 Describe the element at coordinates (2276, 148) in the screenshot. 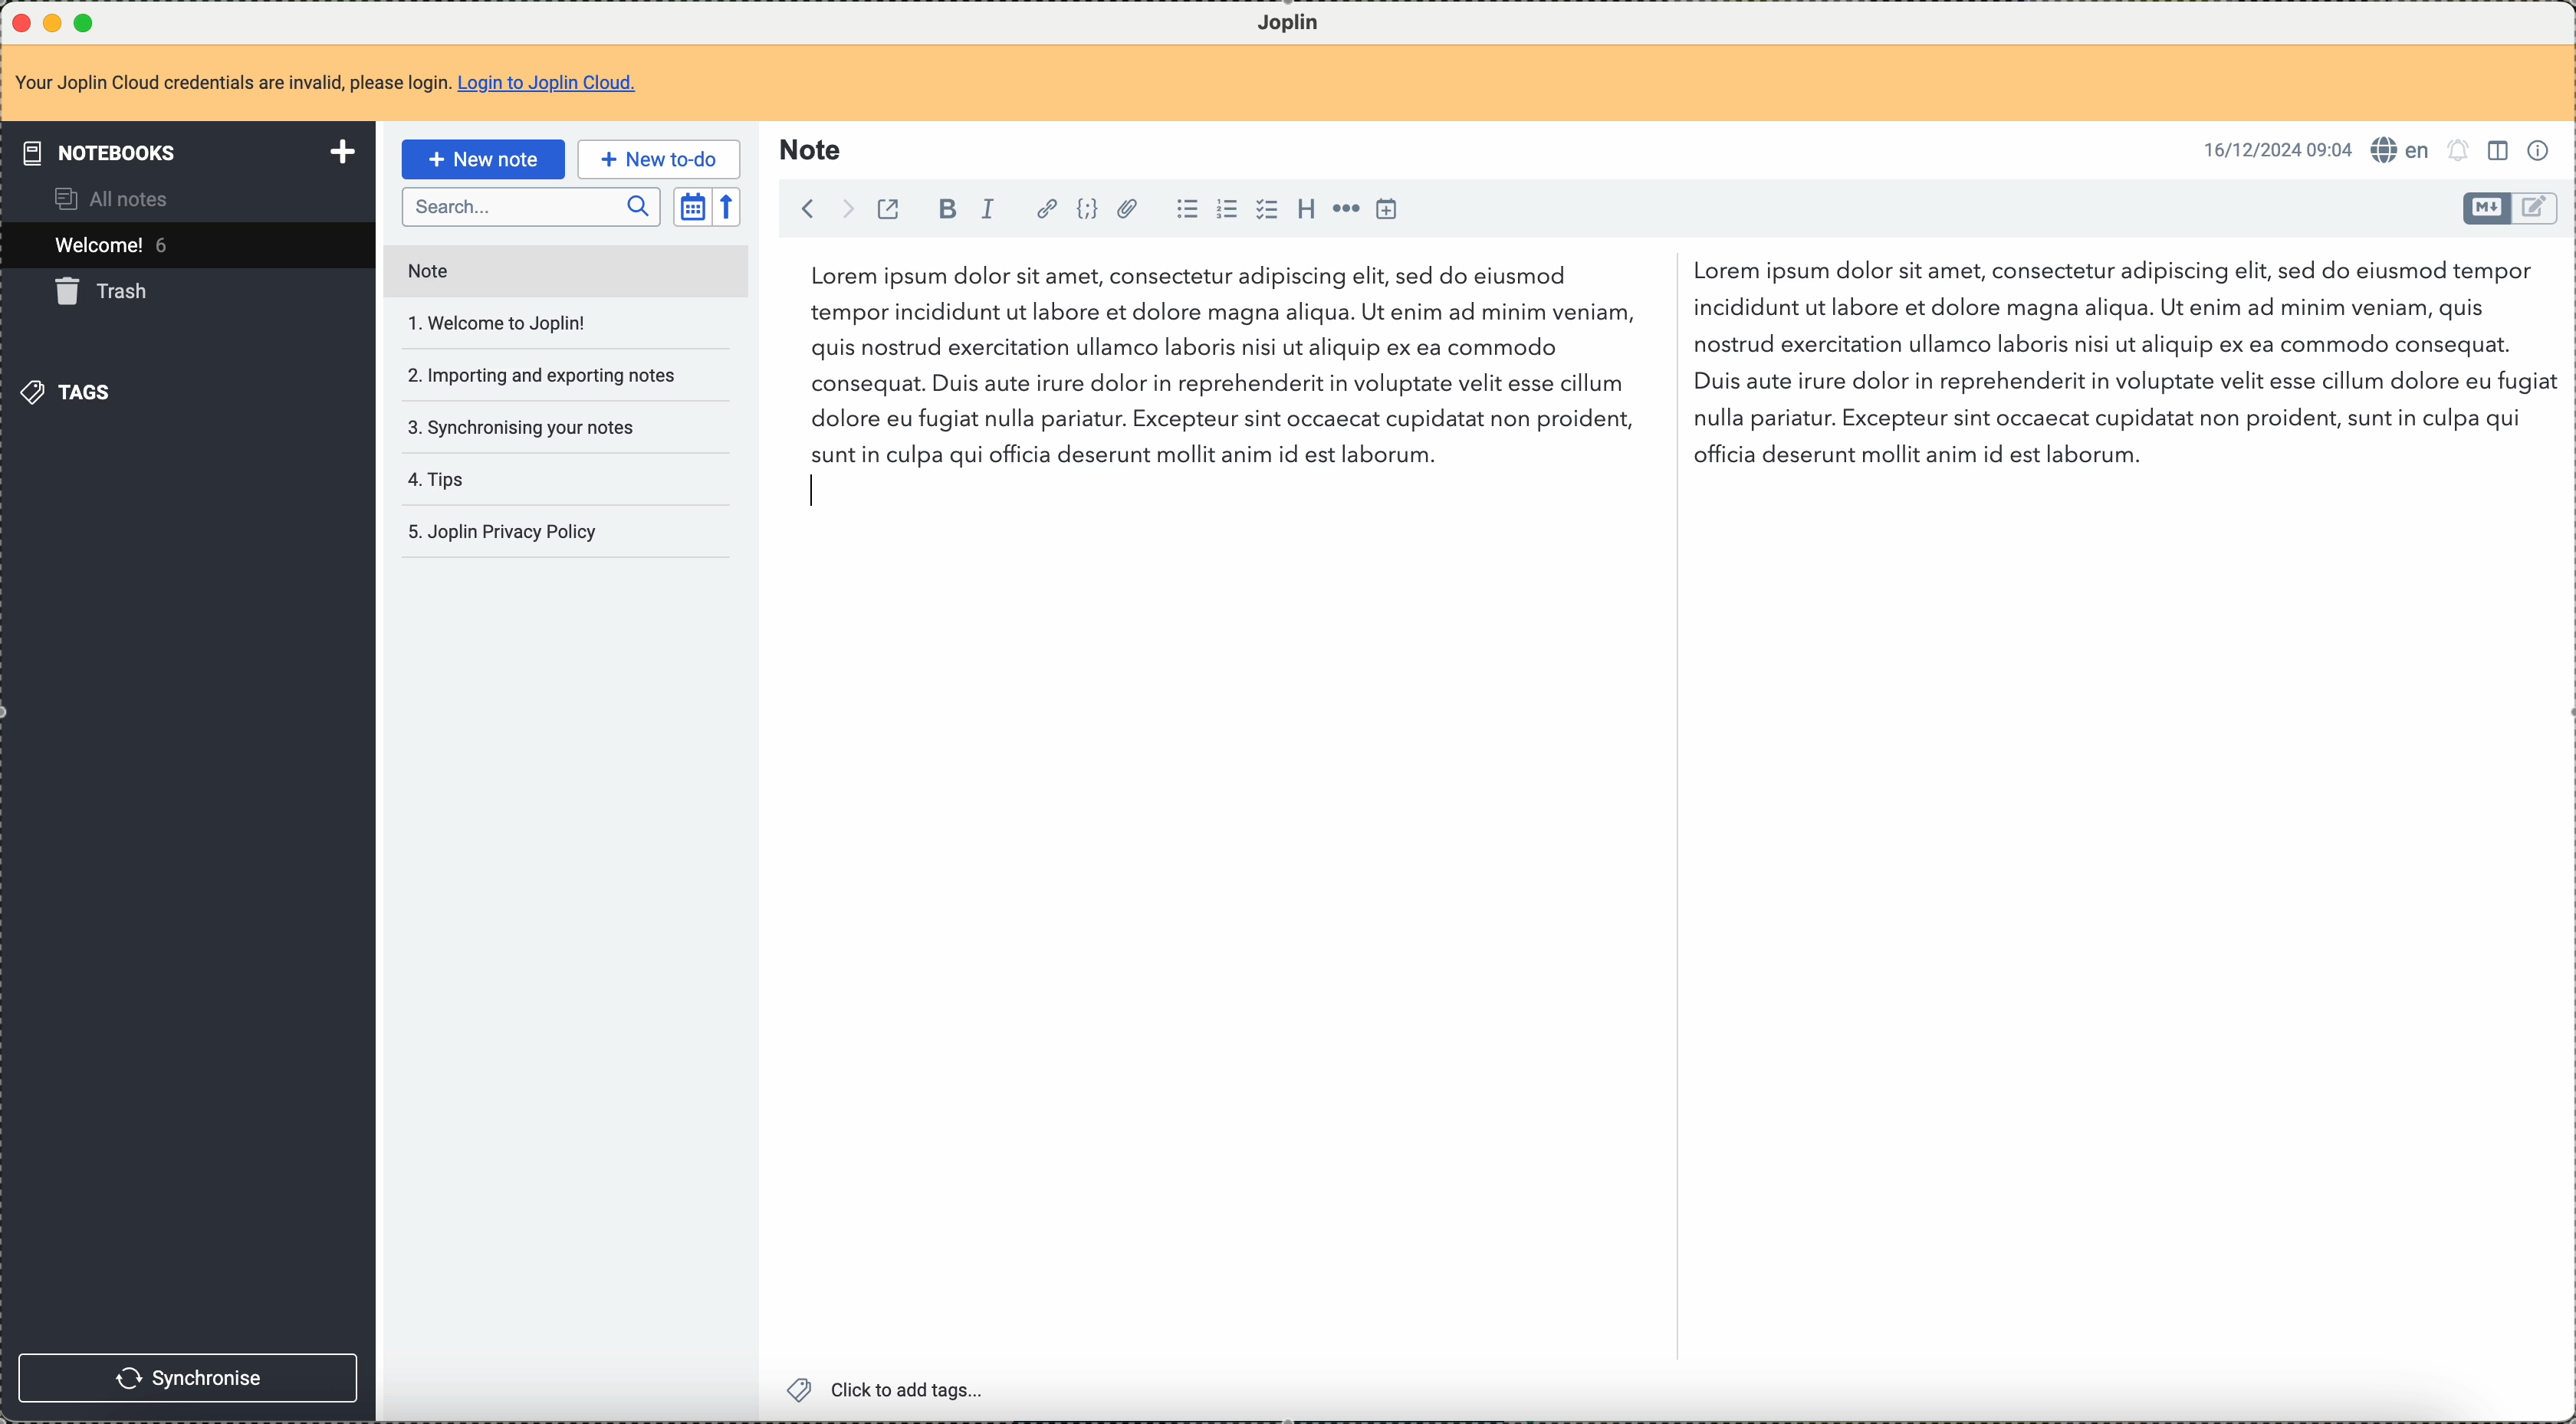

I see `16/12/2024 09:04` at that location.